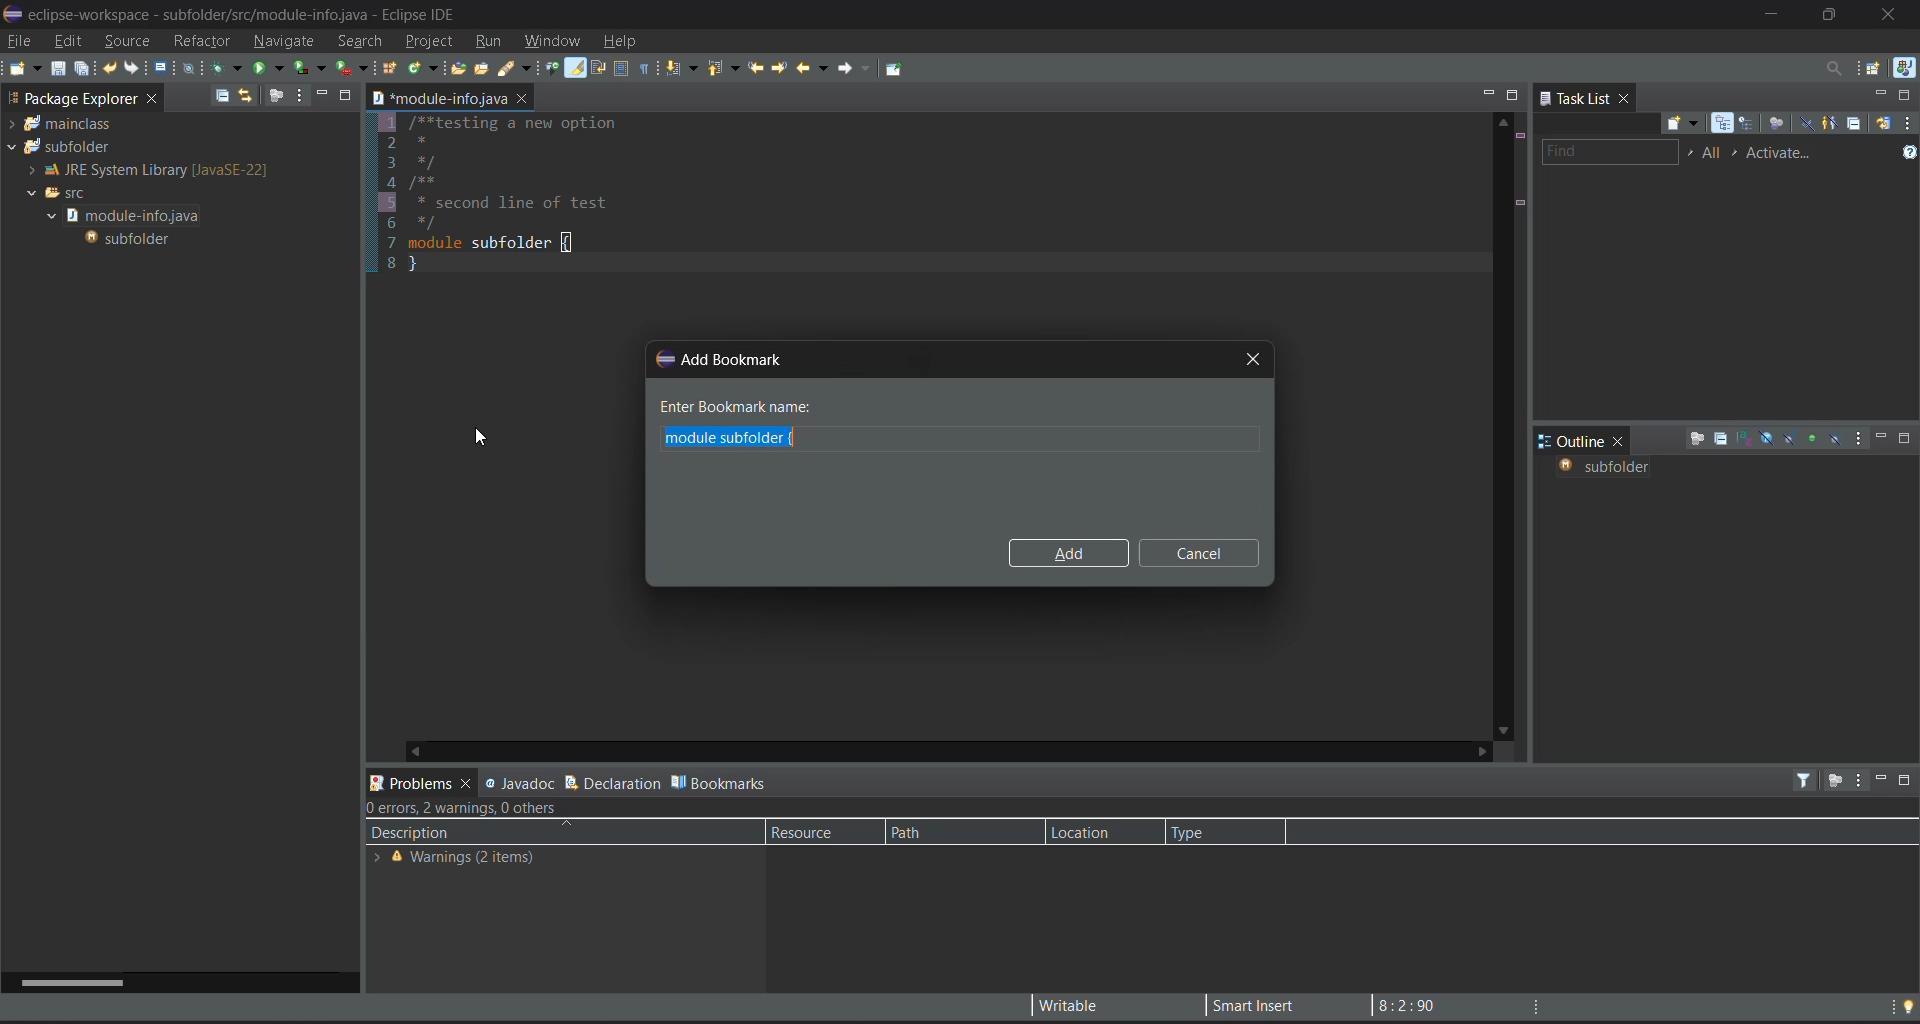 Image resolution: width=1920 pixels, height=1024 pixels. Describe the element at coordinates (475, 808) in the screenshot. I see `0 errors, 2 warnings, 0 others` at that location.